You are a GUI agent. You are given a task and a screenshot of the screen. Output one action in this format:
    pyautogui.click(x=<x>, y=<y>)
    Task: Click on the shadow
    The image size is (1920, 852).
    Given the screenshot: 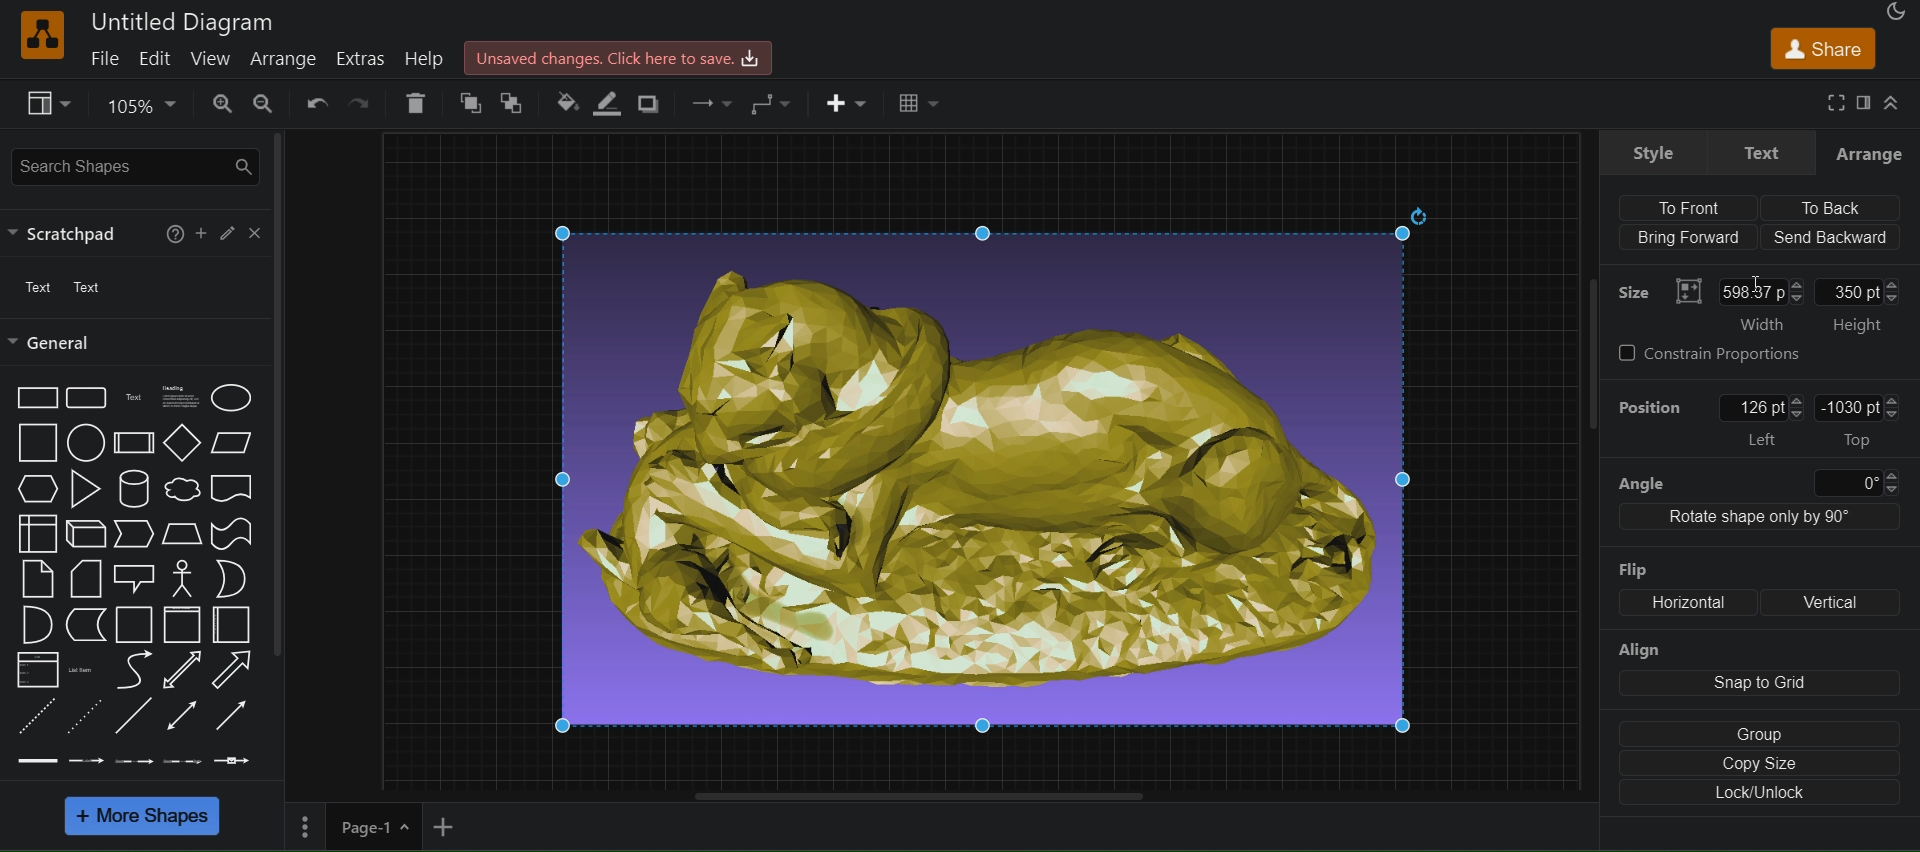 What is the action you would take?
    pyautogui.click(x=656, y=103)
    